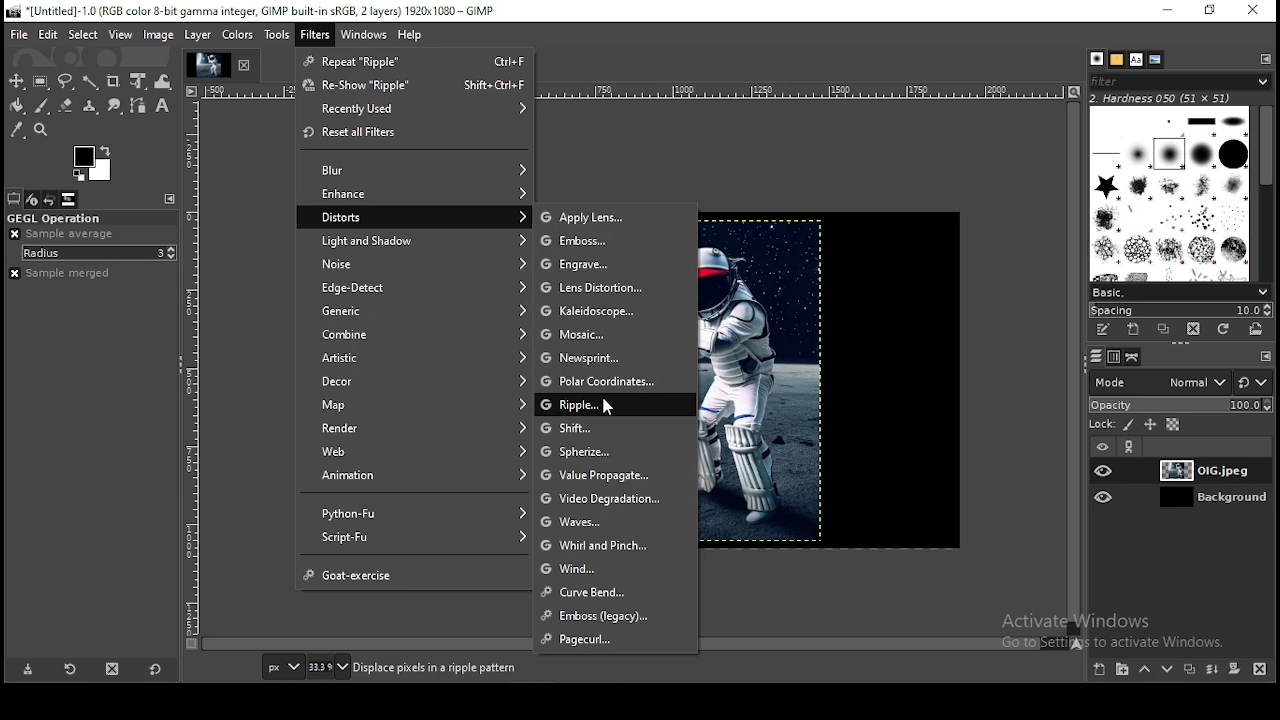  Describe the element at coordinates (420, 451) in the screenshot. I see `web` at that location.